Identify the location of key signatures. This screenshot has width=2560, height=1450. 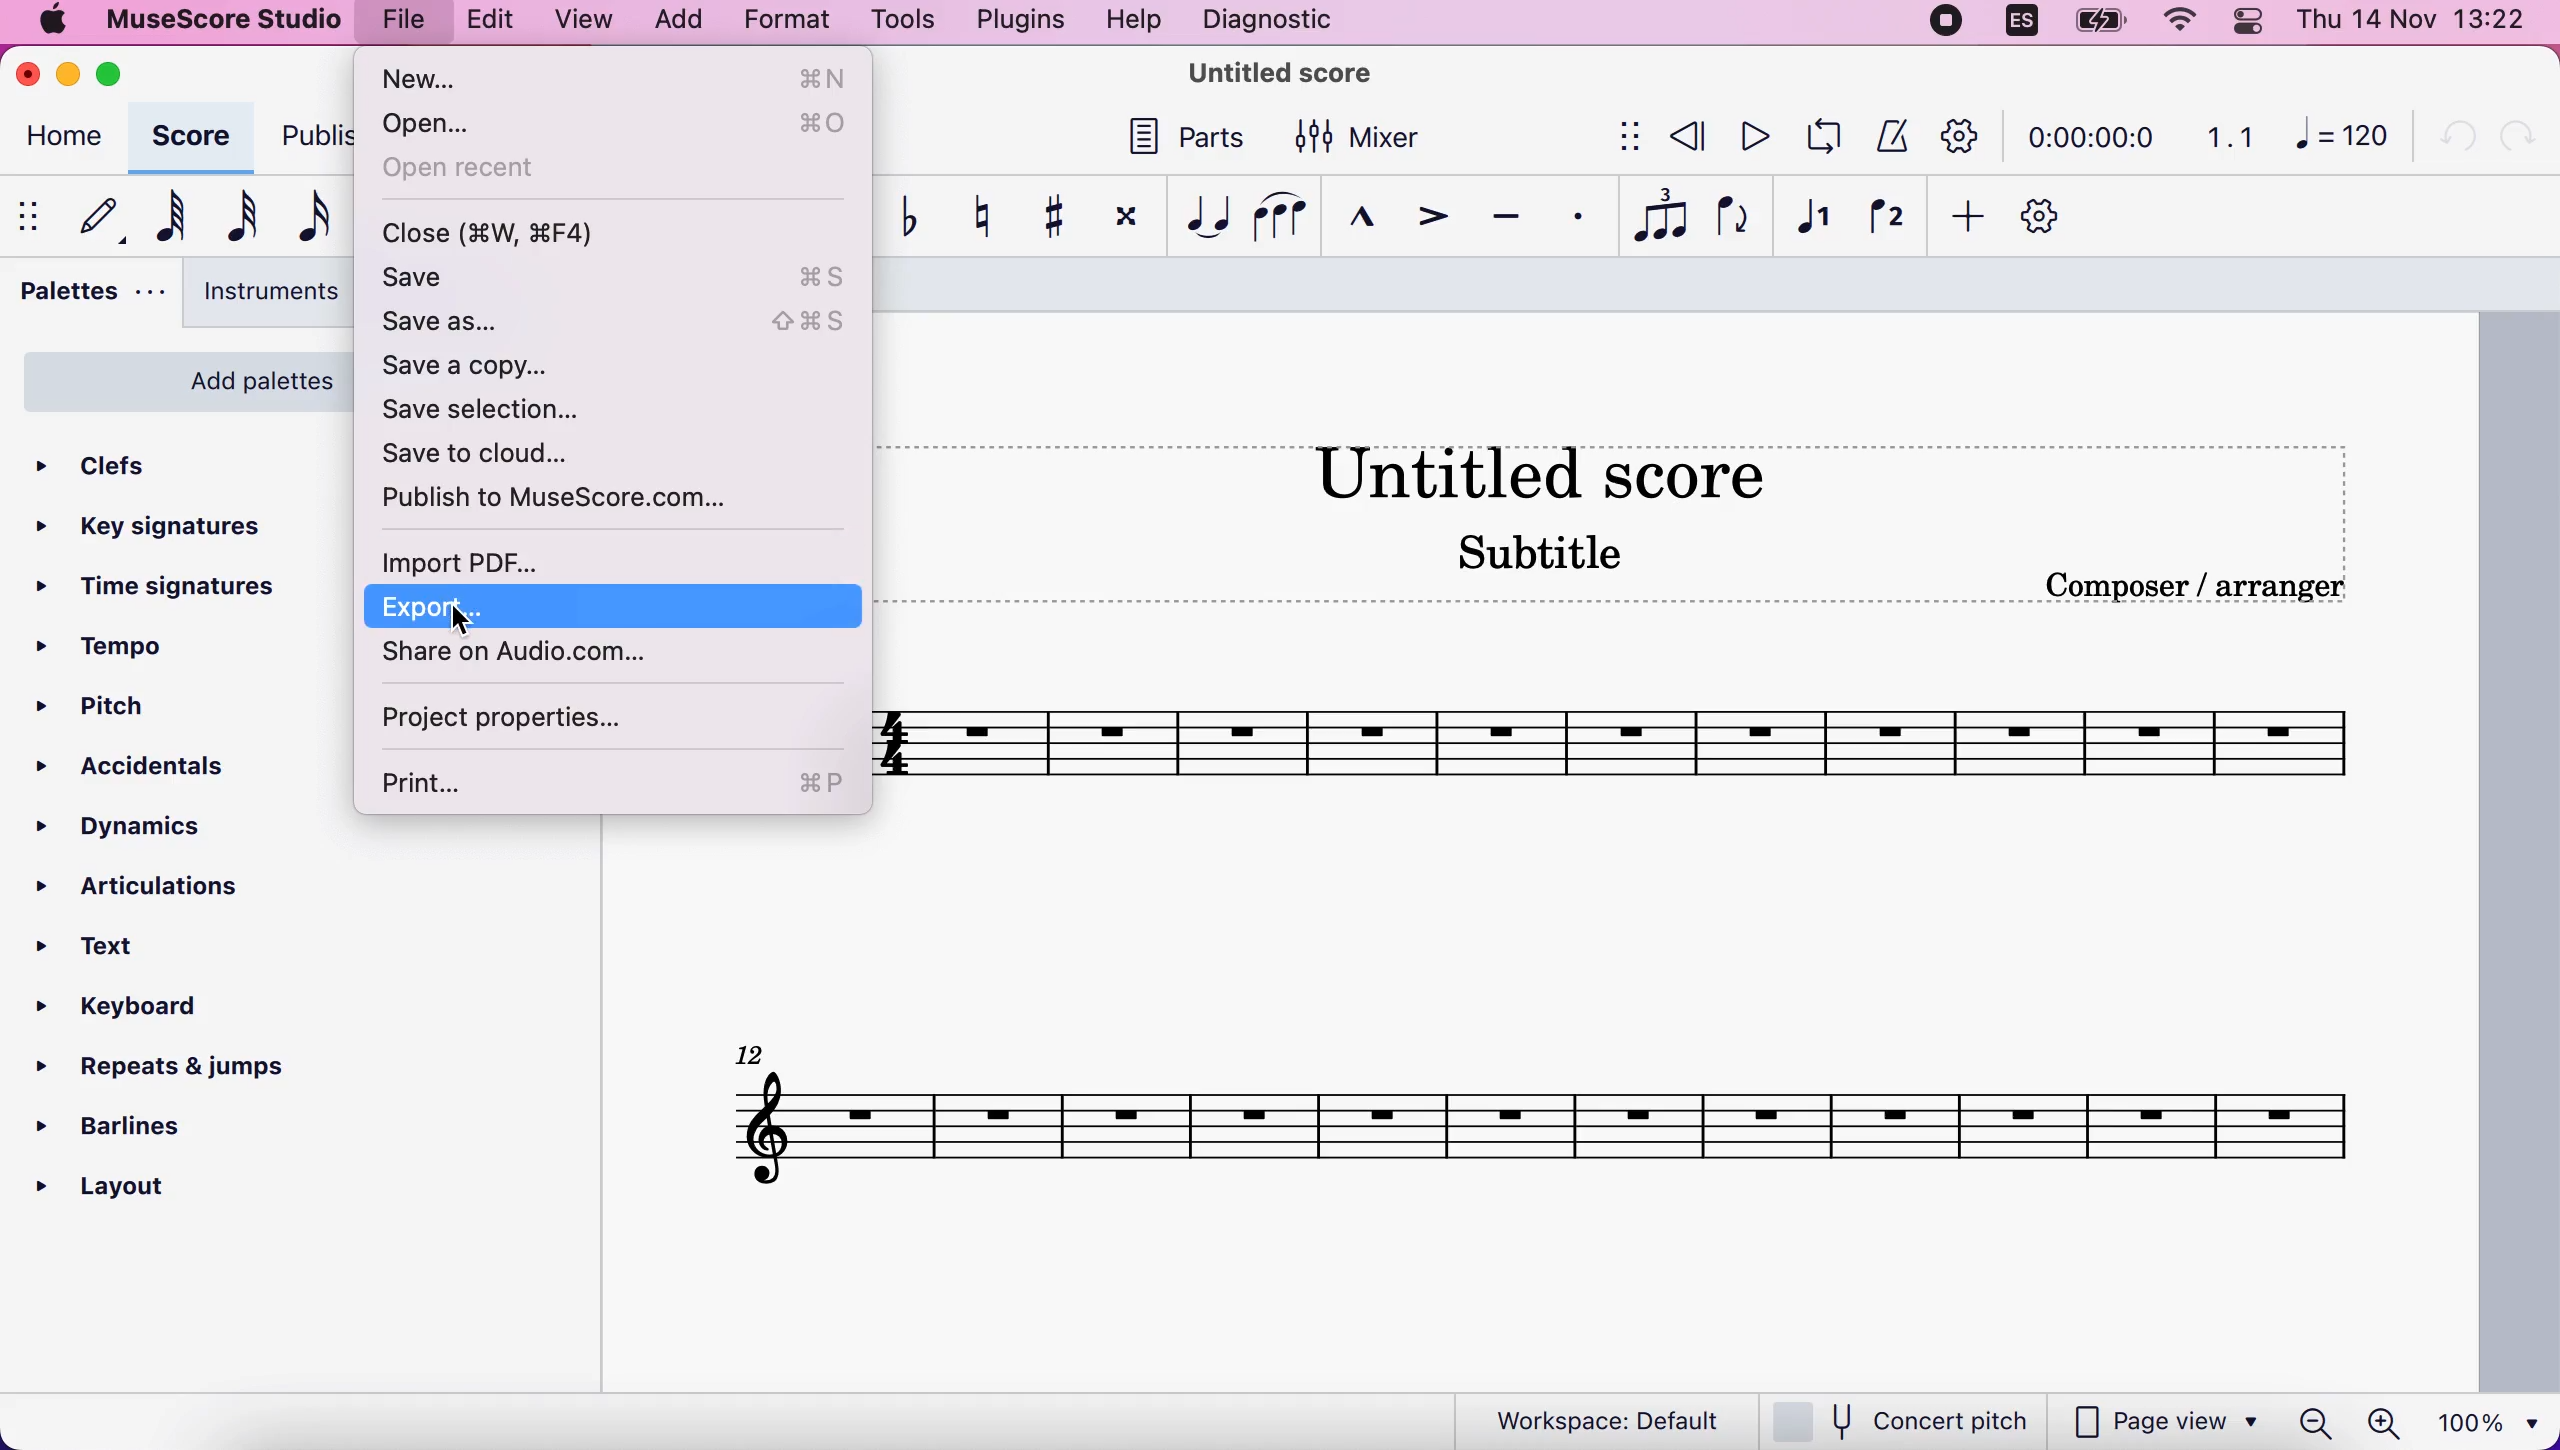
(166, 529).